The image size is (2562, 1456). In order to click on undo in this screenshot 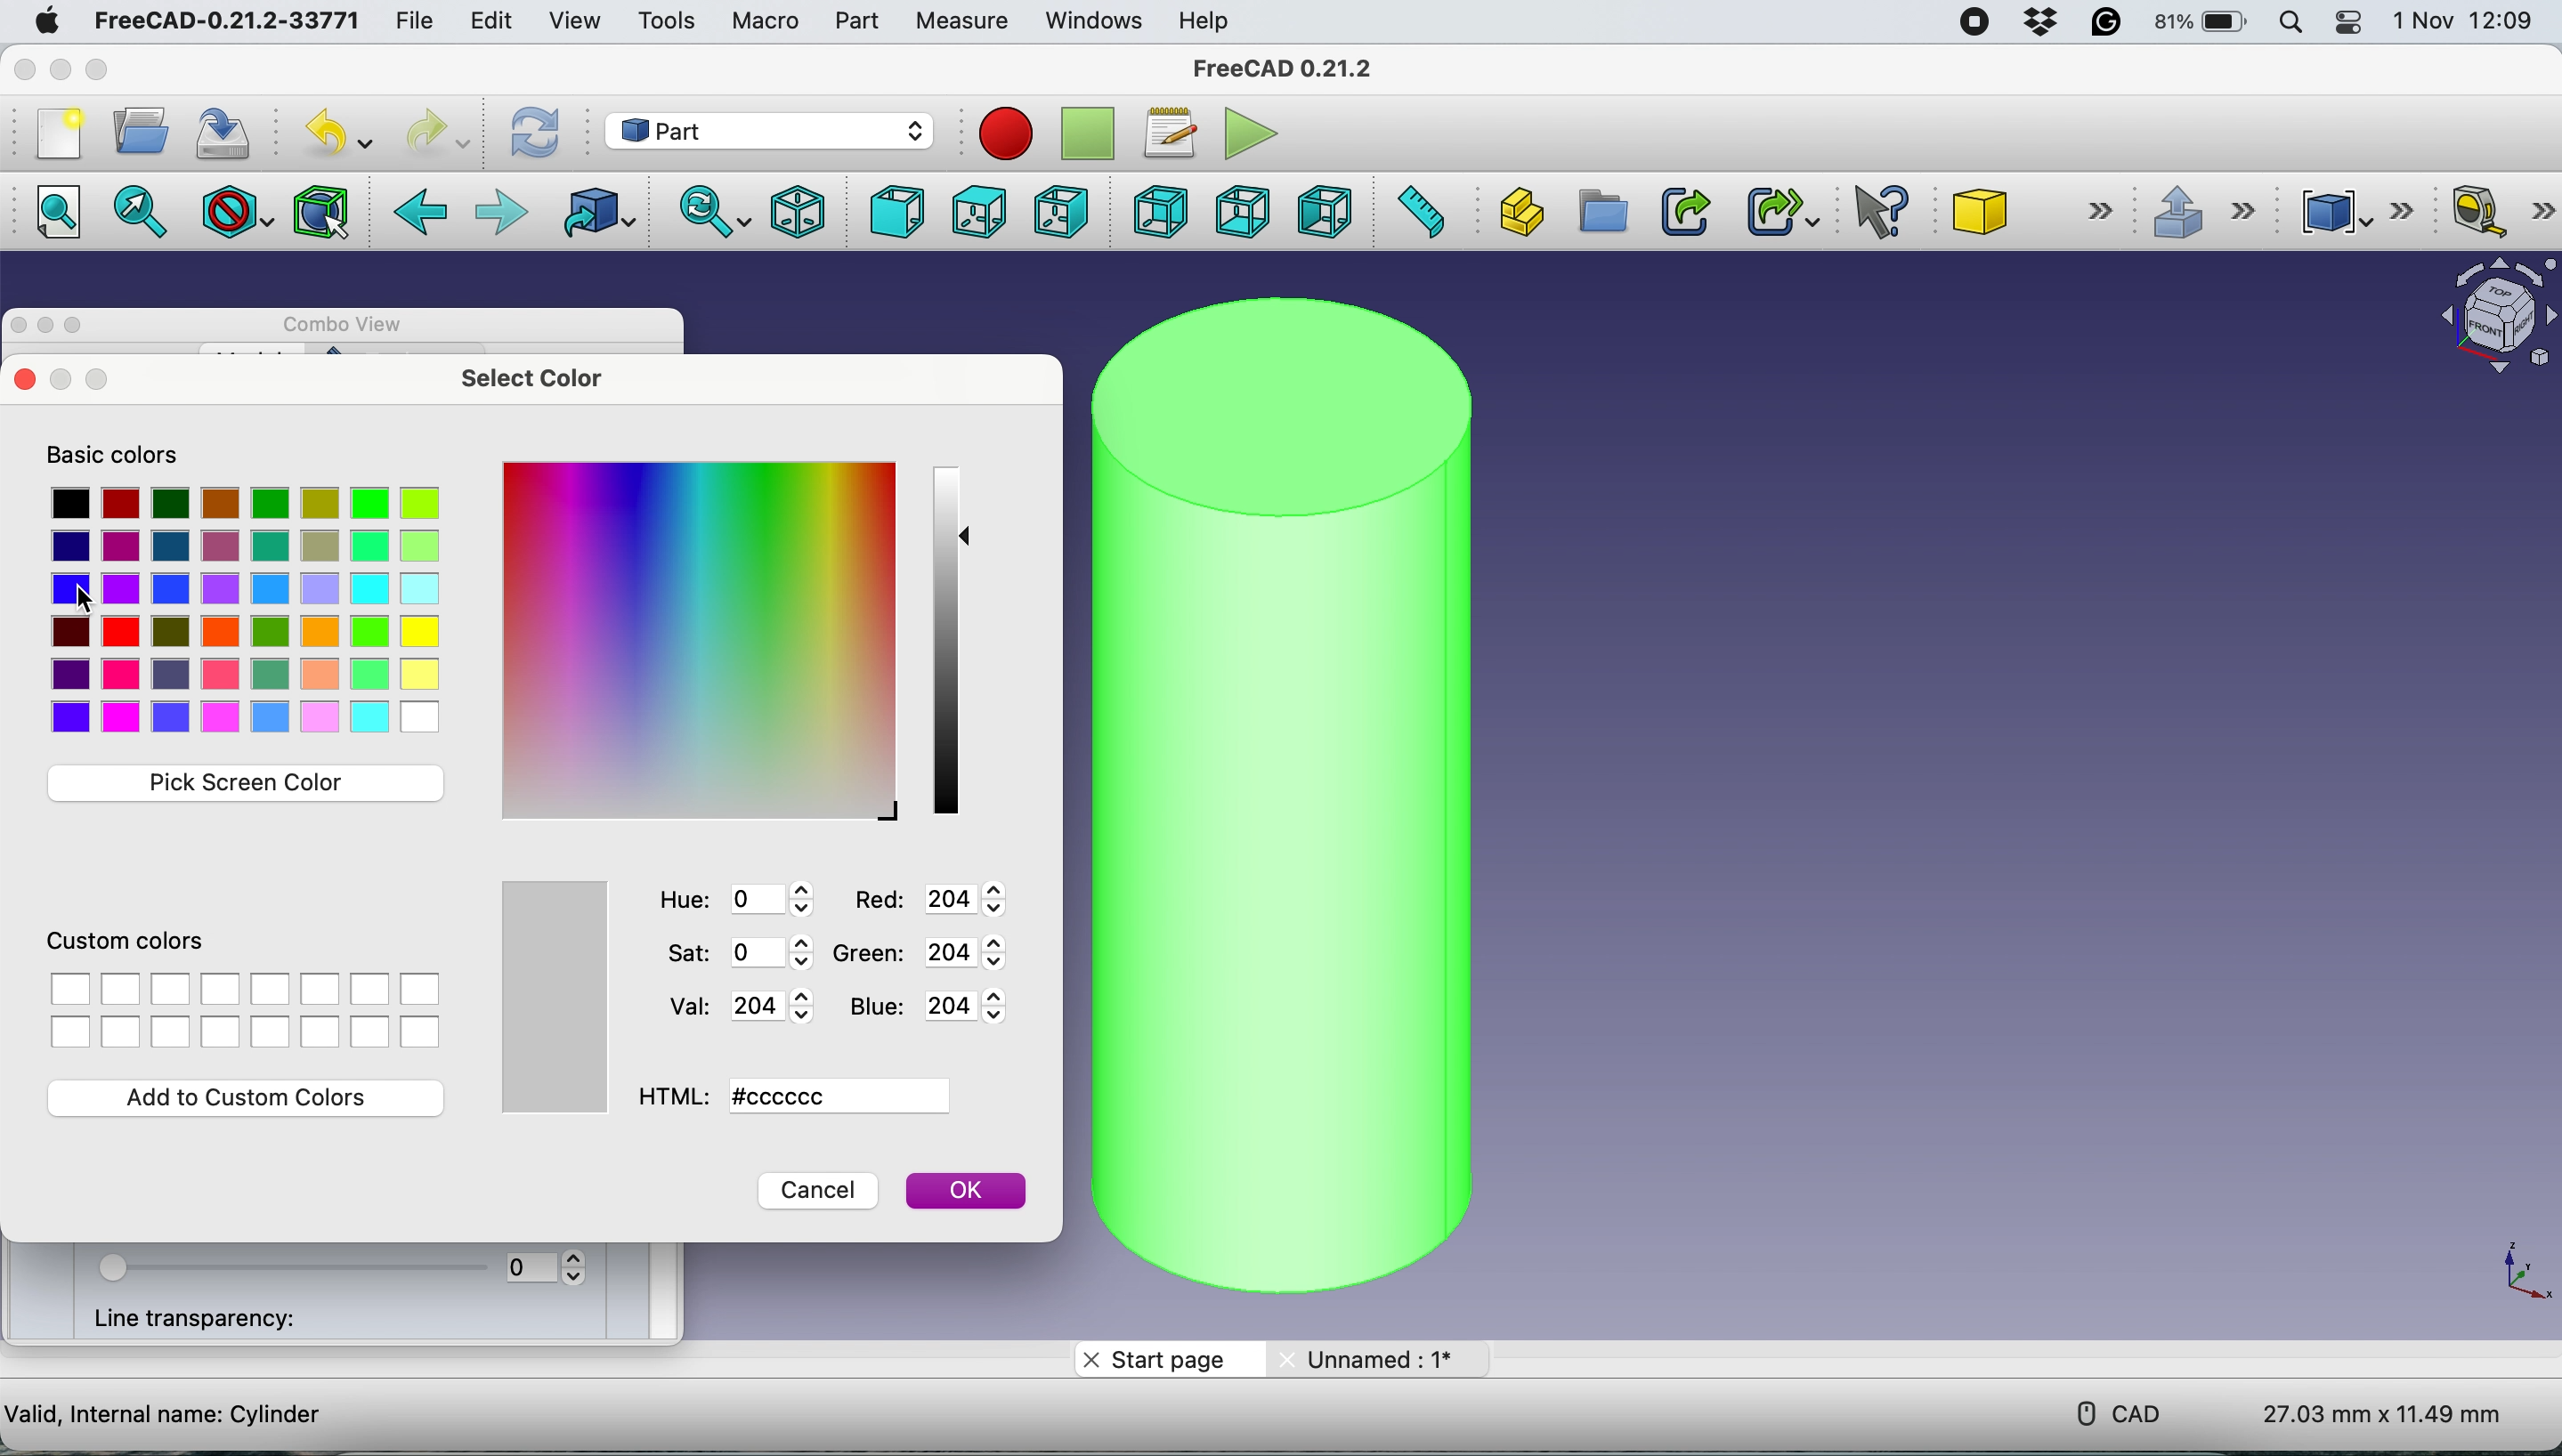, I will do `click(327, 134)`.